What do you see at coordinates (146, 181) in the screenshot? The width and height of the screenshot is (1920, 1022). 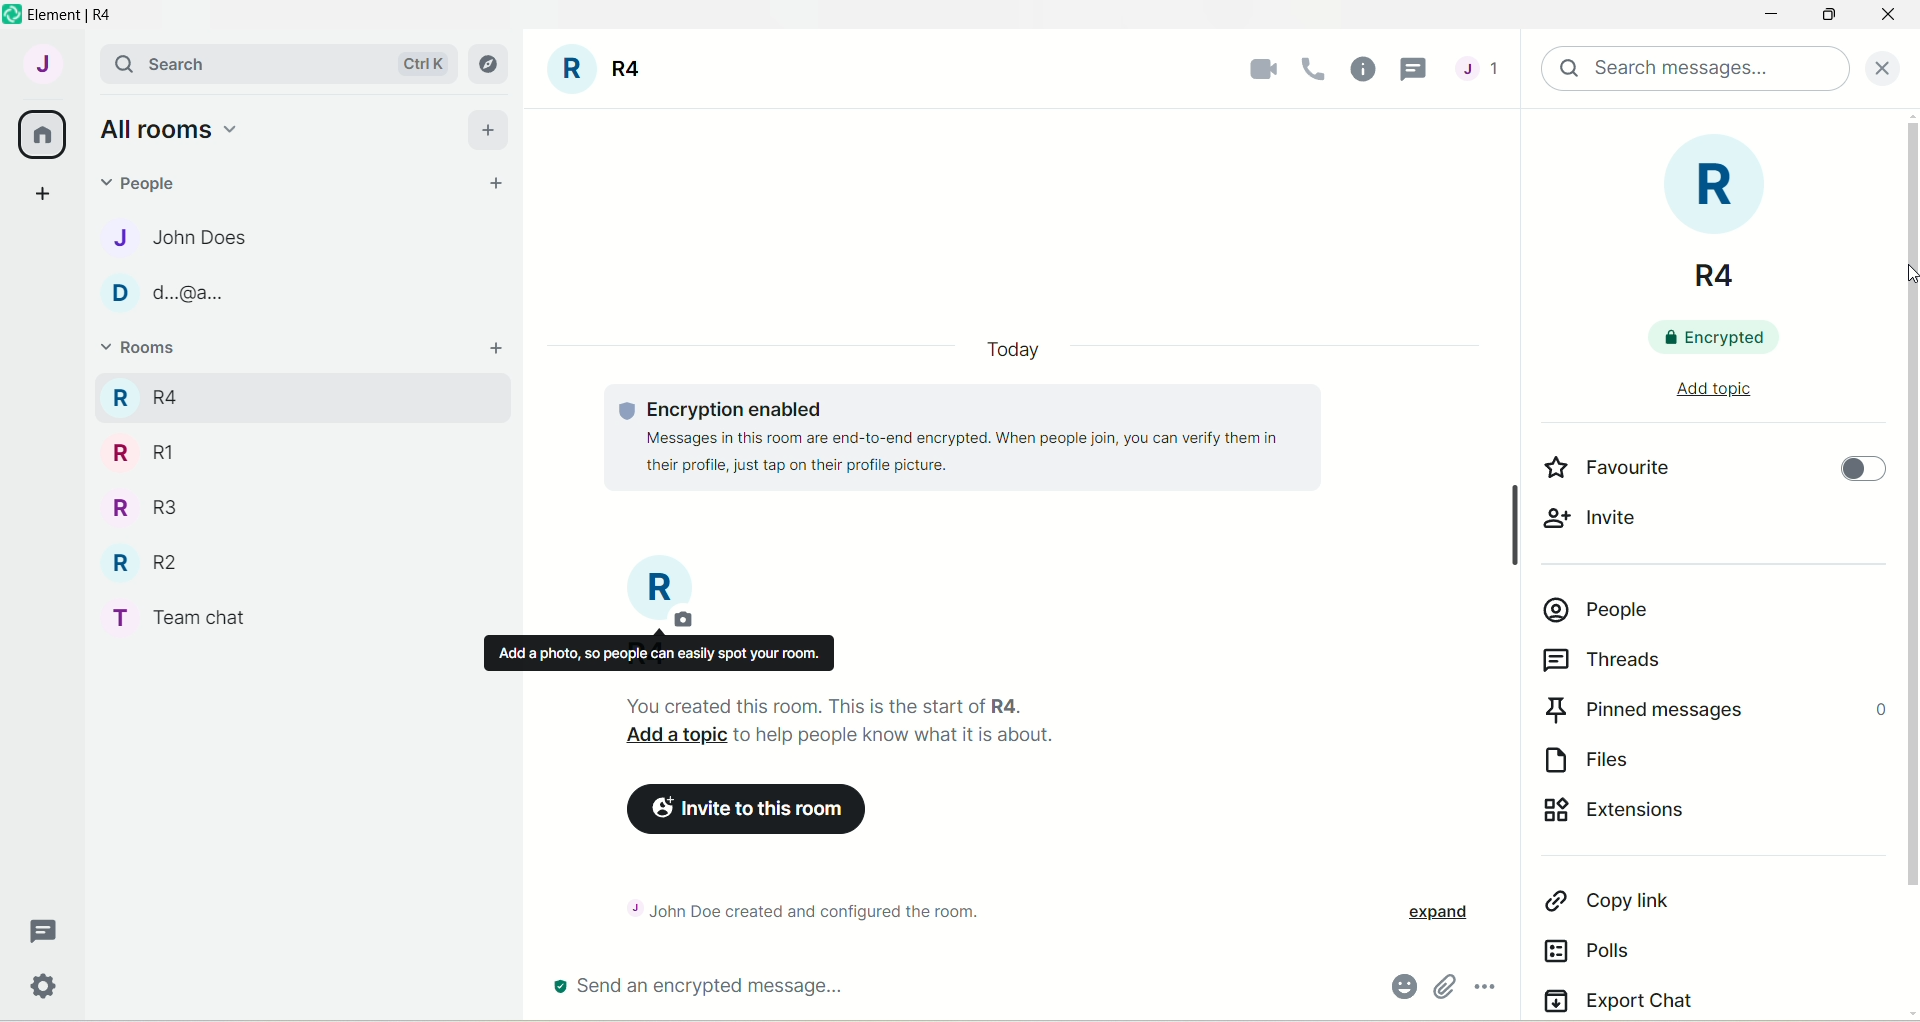 I see `people` at bounding box center [146, 181].